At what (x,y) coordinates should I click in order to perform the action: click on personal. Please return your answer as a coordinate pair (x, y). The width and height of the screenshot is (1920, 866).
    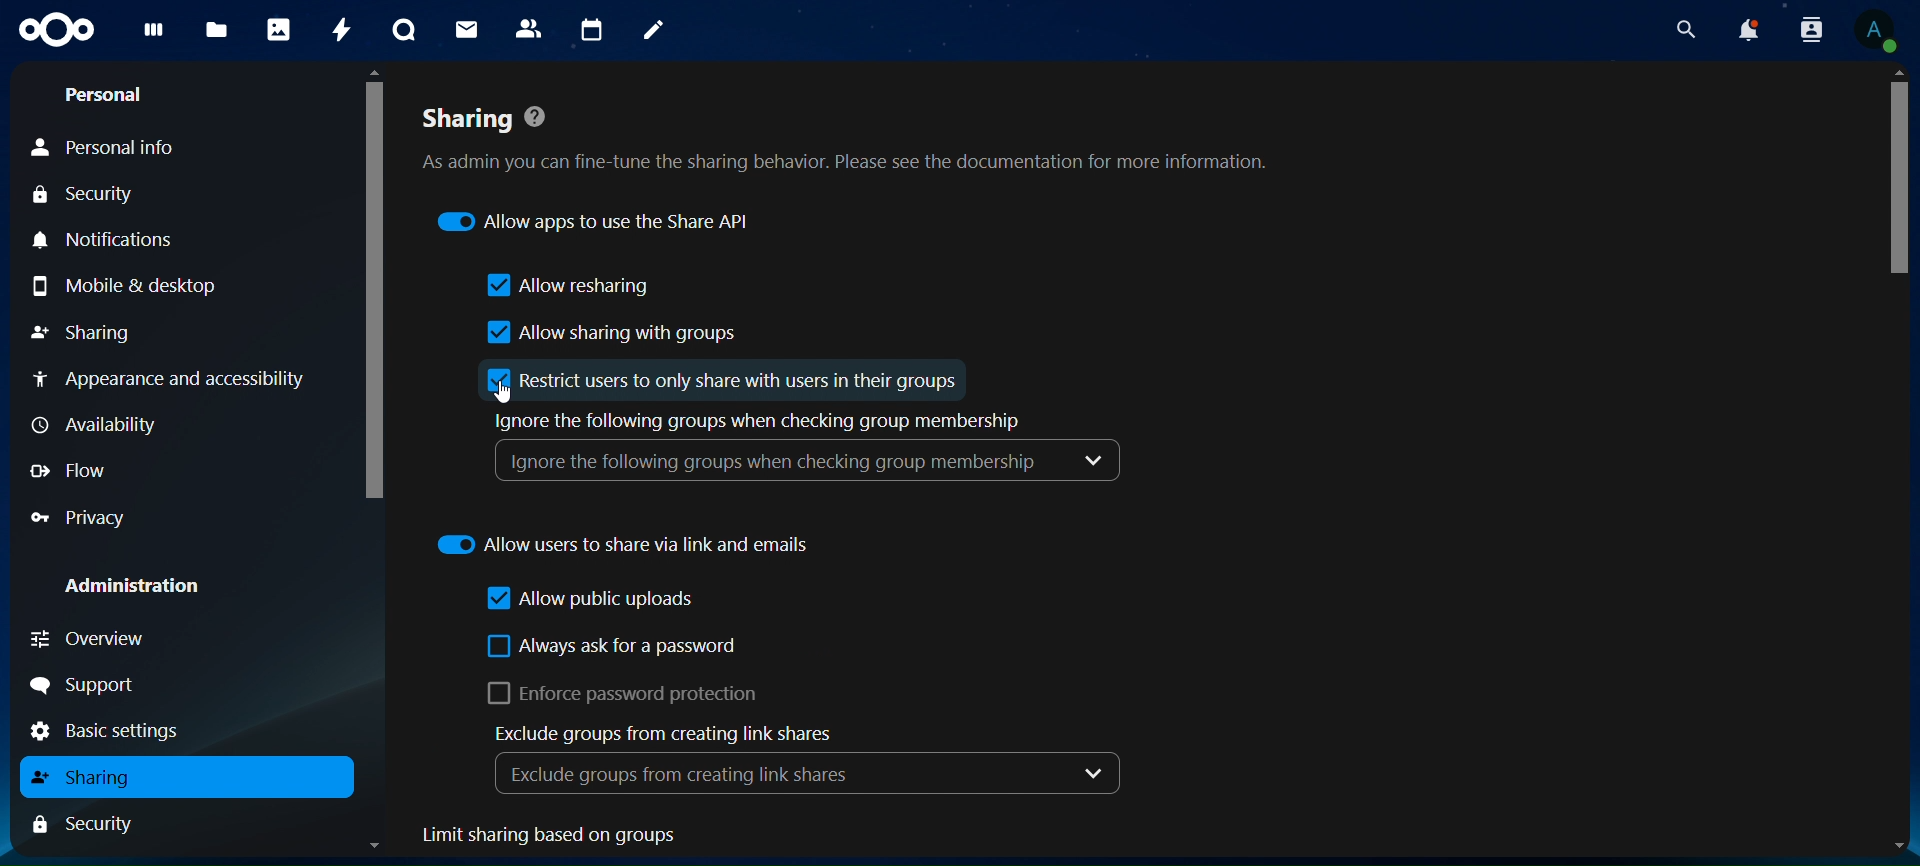
    Looking at the image, I should click on (107, 95).